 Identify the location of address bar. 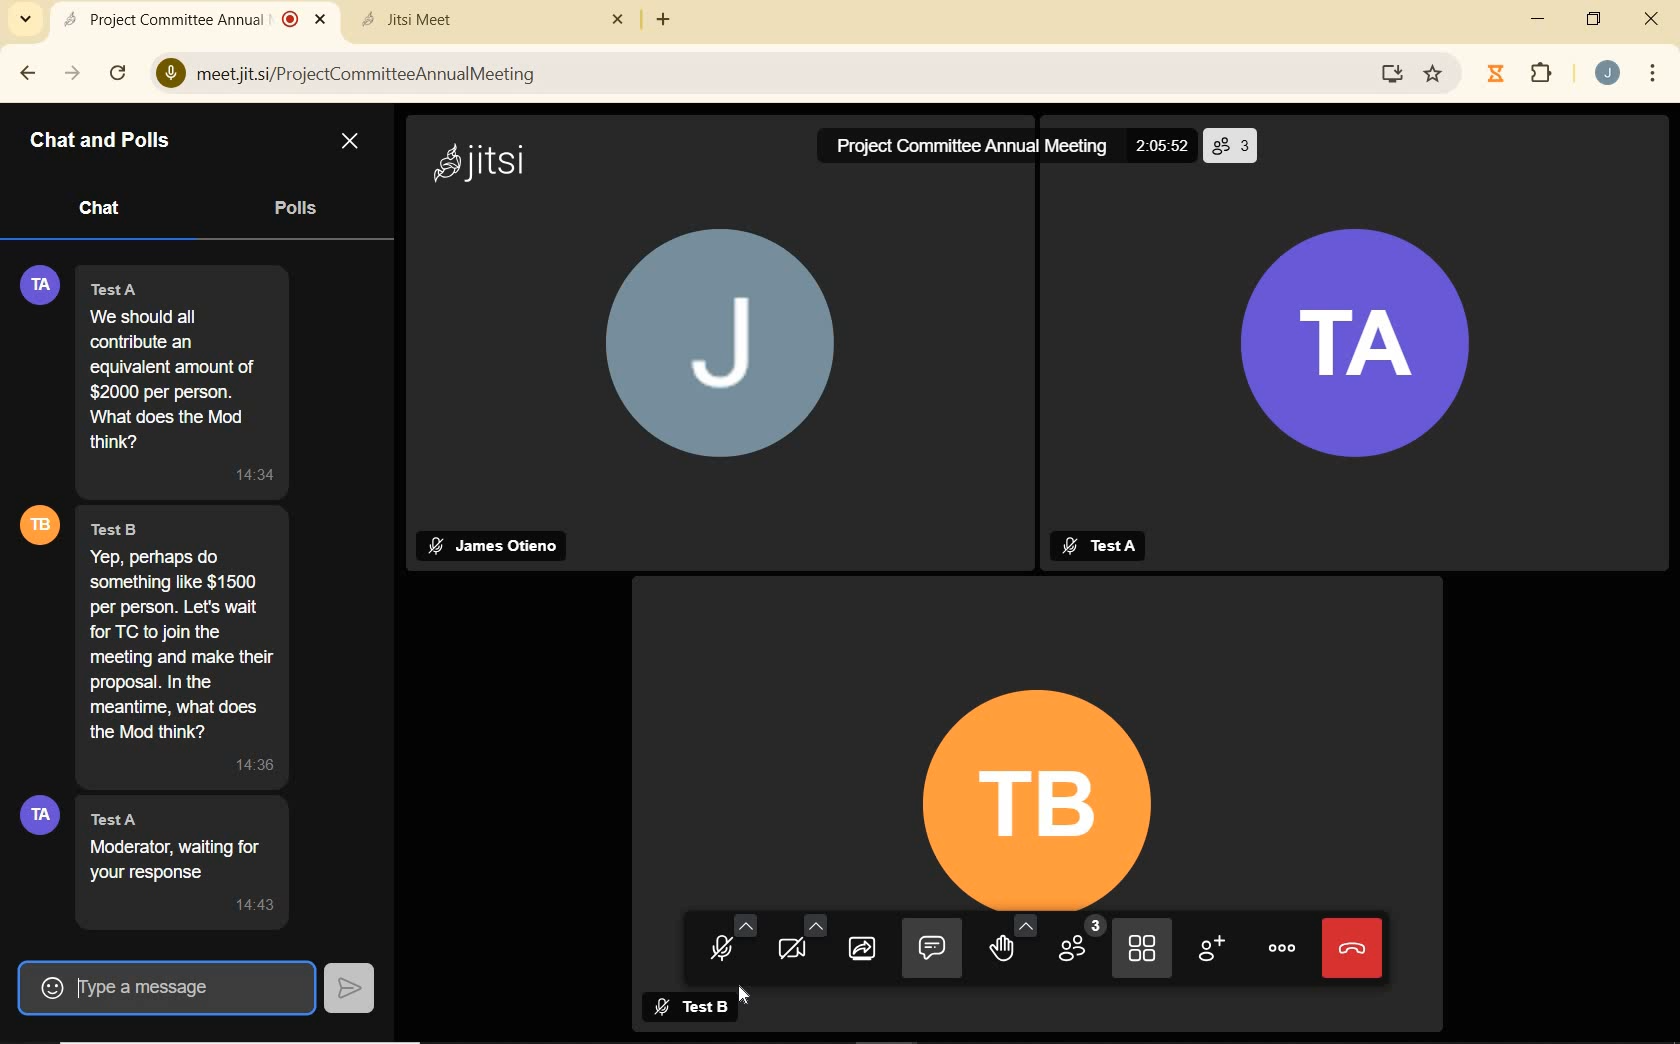
(774, 75).